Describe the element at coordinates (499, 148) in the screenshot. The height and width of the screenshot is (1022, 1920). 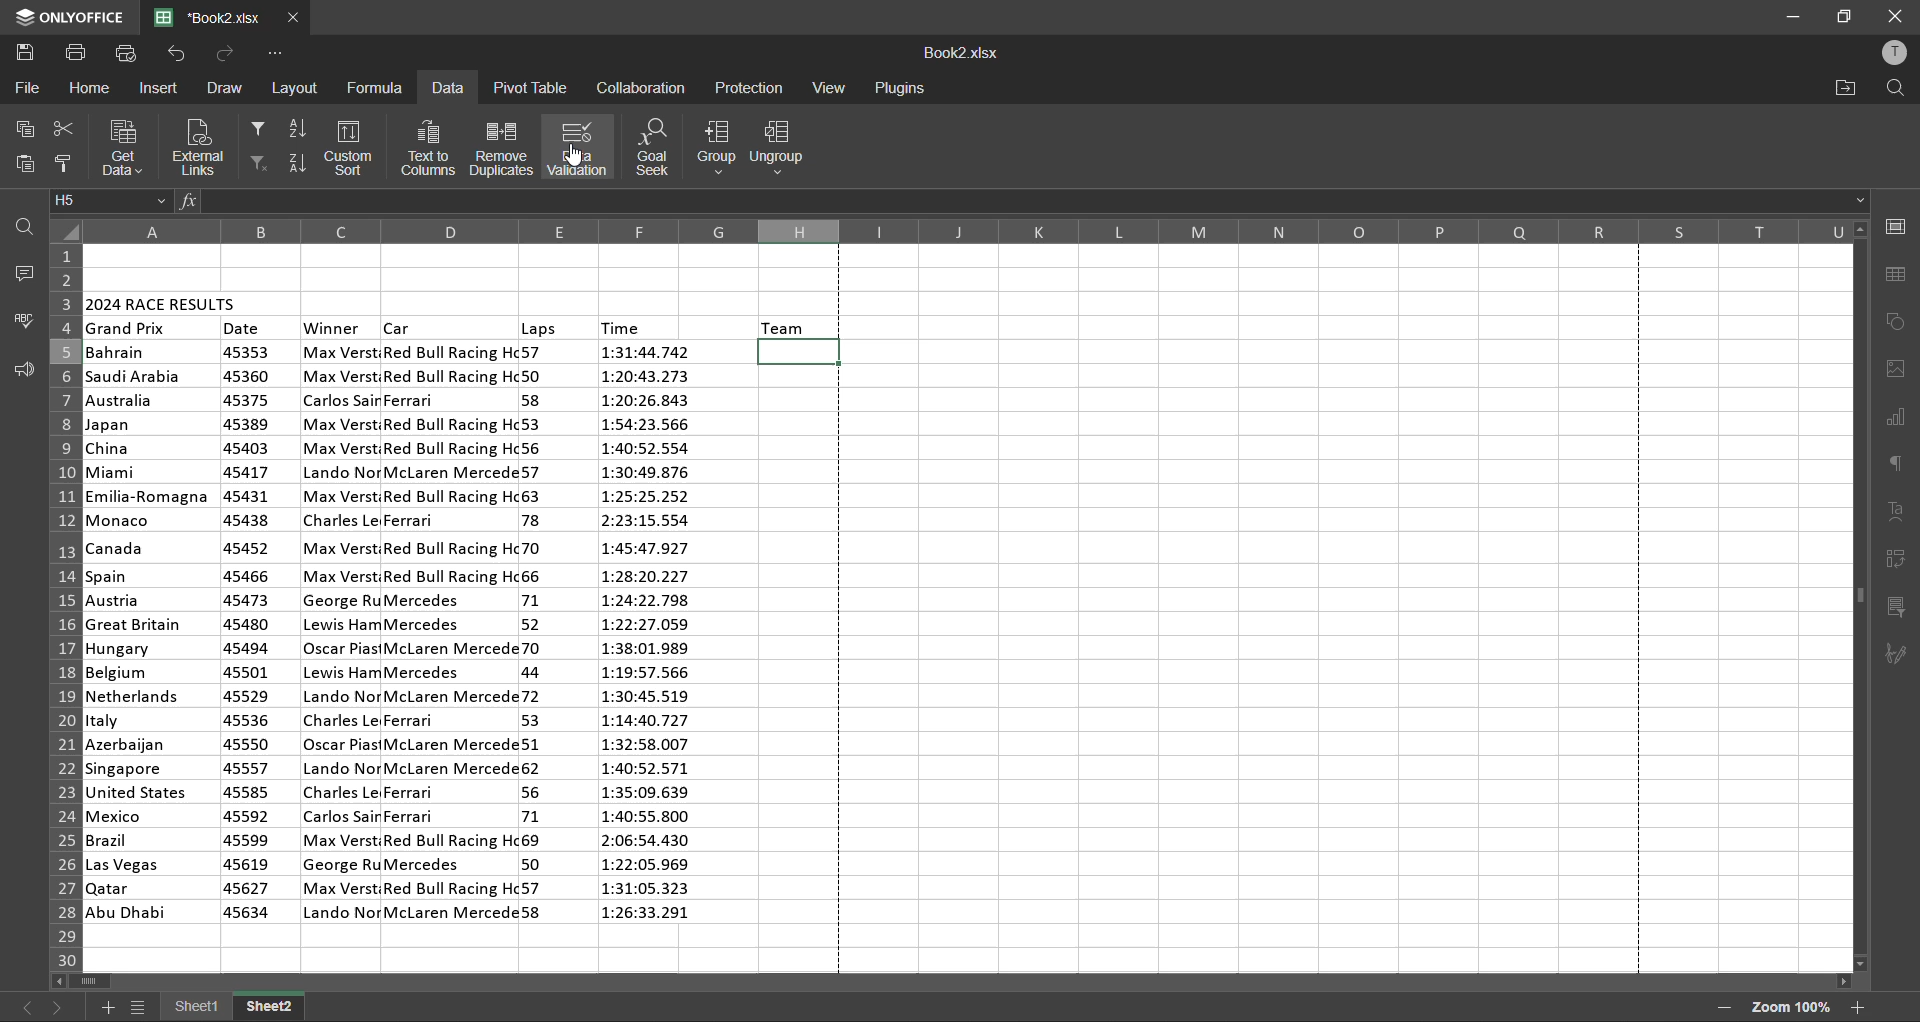
I see `remove duplicates` at that location.